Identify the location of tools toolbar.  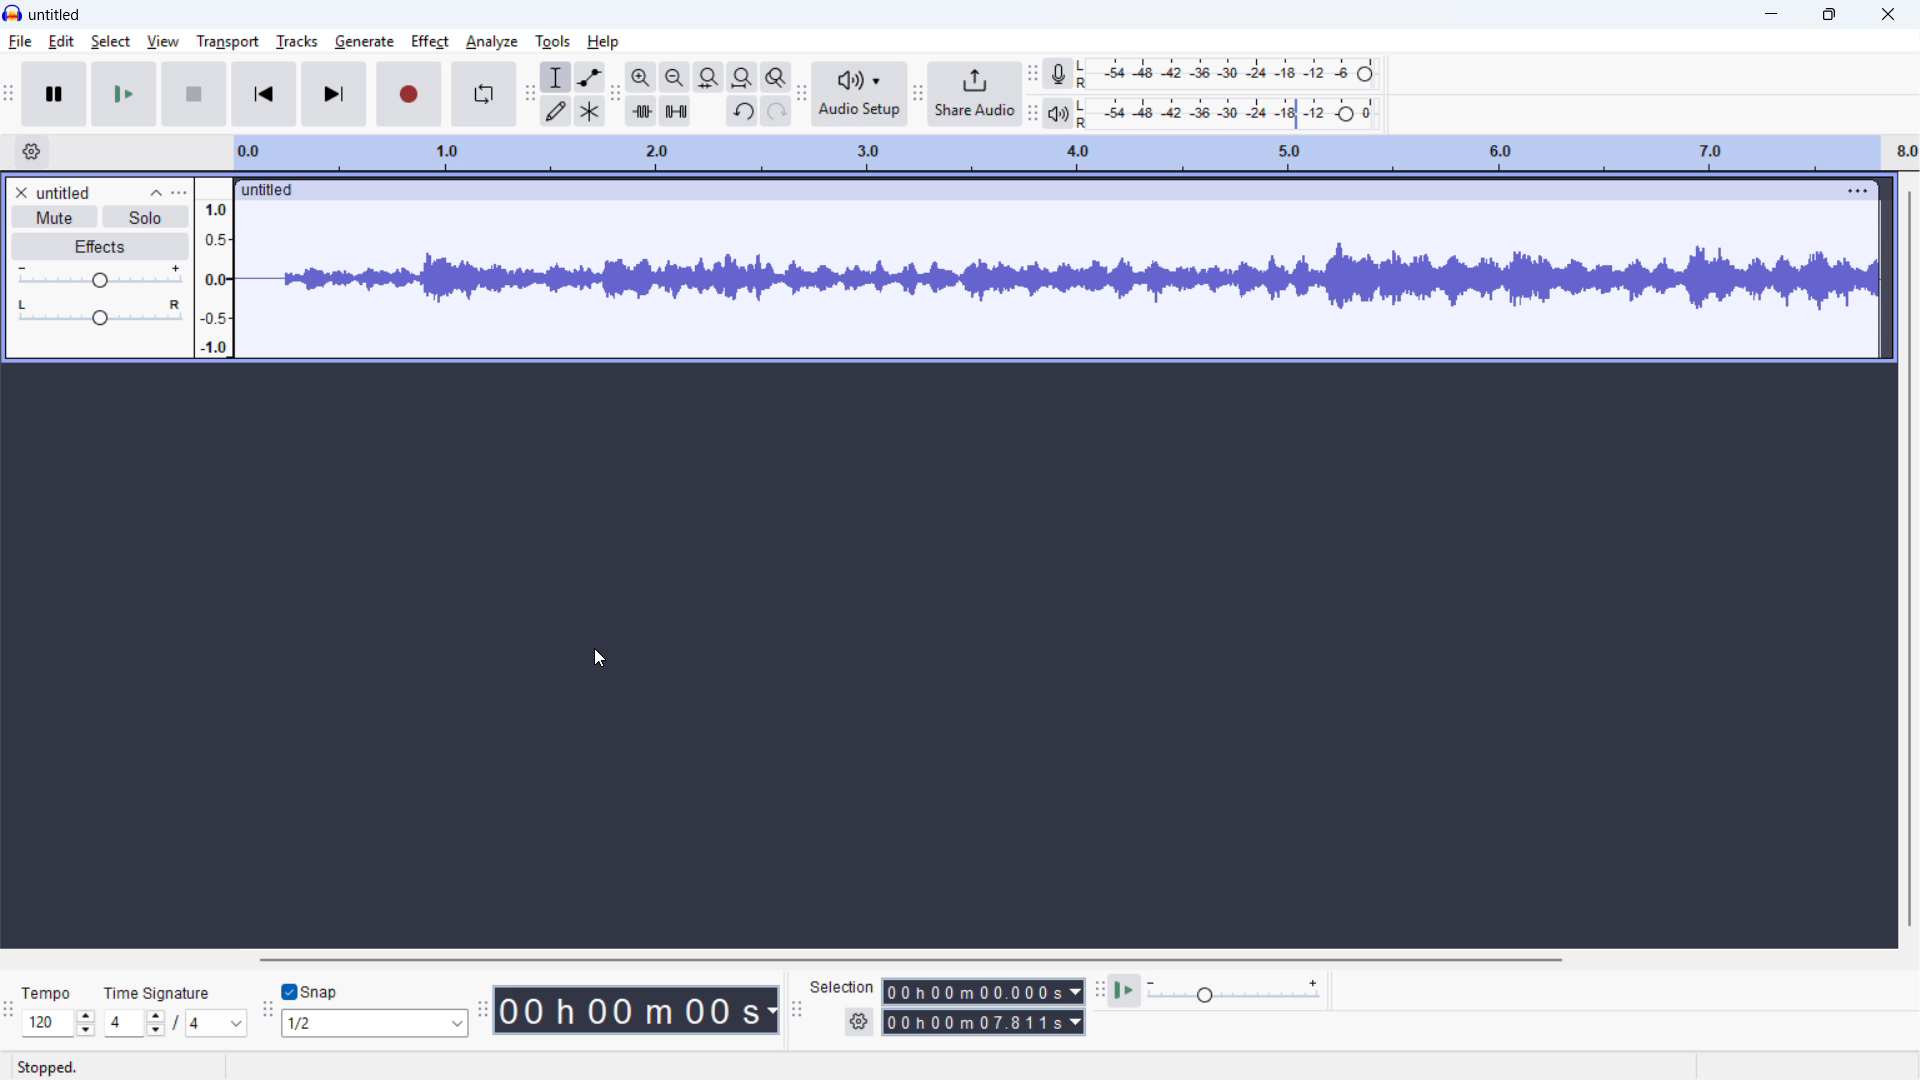
(530, 96).